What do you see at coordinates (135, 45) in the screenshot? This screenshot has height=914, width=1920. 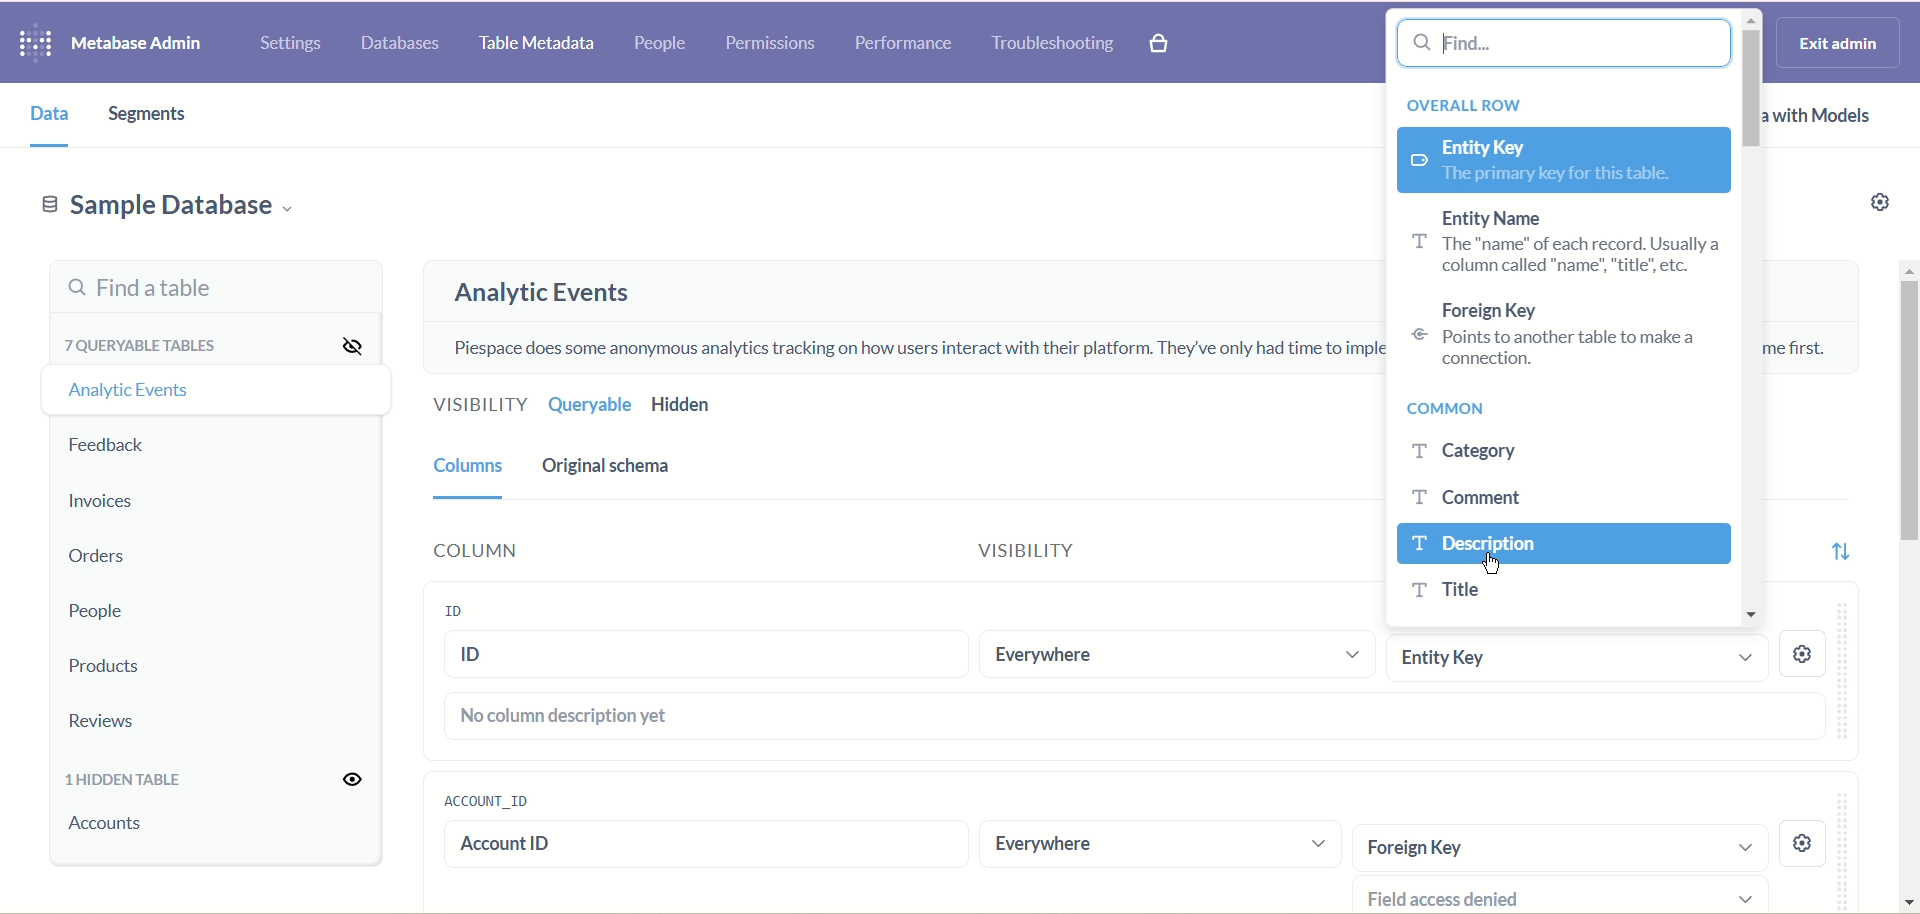 I see `metabase admin` at bounding box center [135, 45].